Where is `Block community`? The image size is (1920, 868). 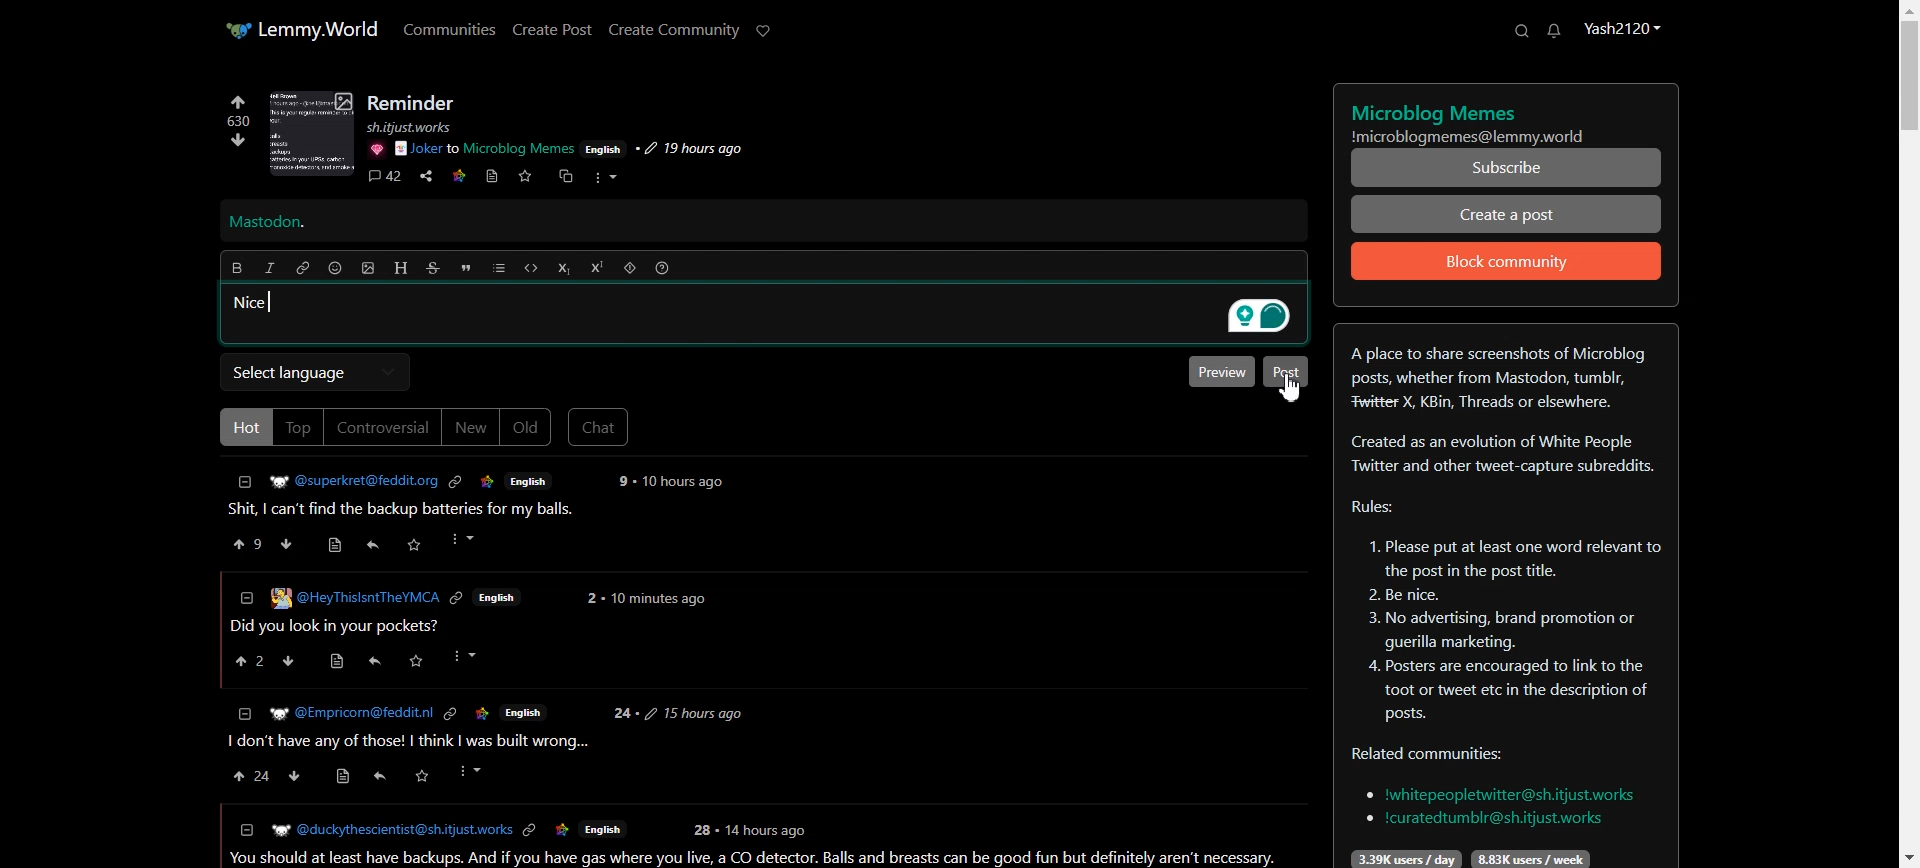 Block community is located at coordinates (1507, 261).